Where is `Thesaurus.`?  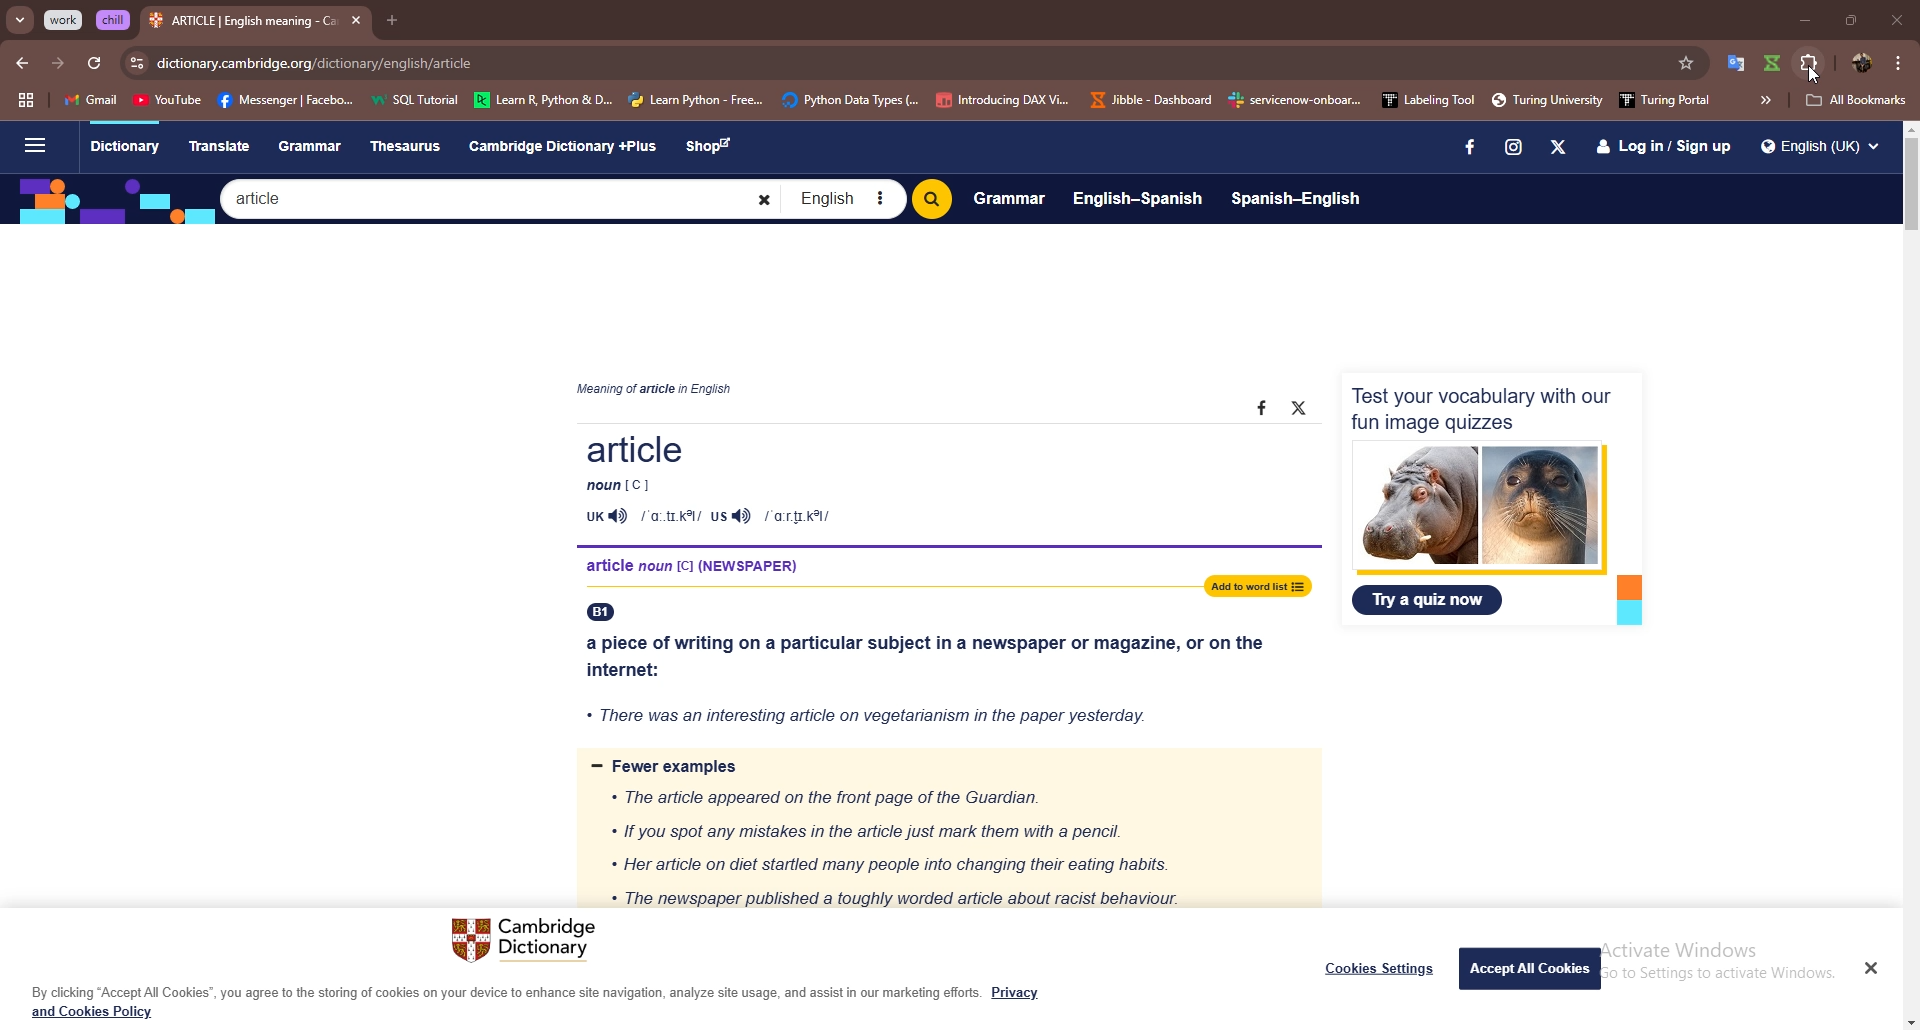
Thesaurus. is located at coordinates (411, 147).